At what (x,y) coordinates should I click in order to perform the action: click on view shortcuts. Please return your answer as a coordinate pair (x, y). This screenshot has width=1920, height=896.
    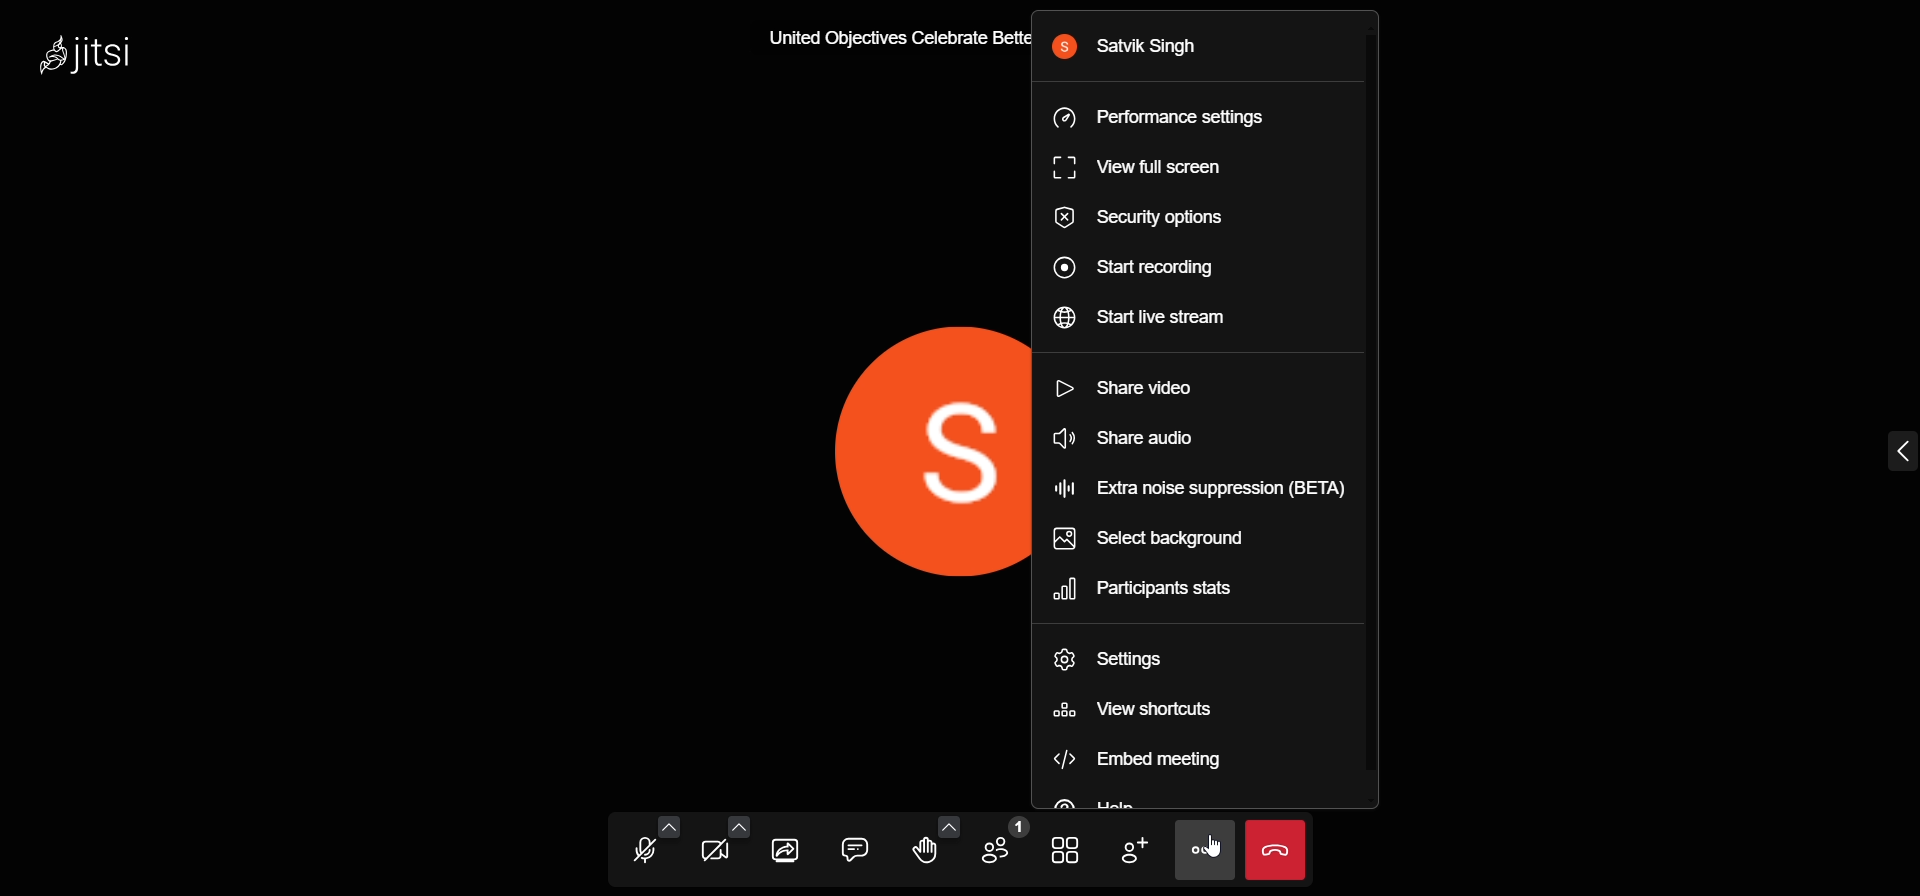
    Looking at the image, I should click on (1156, 707).